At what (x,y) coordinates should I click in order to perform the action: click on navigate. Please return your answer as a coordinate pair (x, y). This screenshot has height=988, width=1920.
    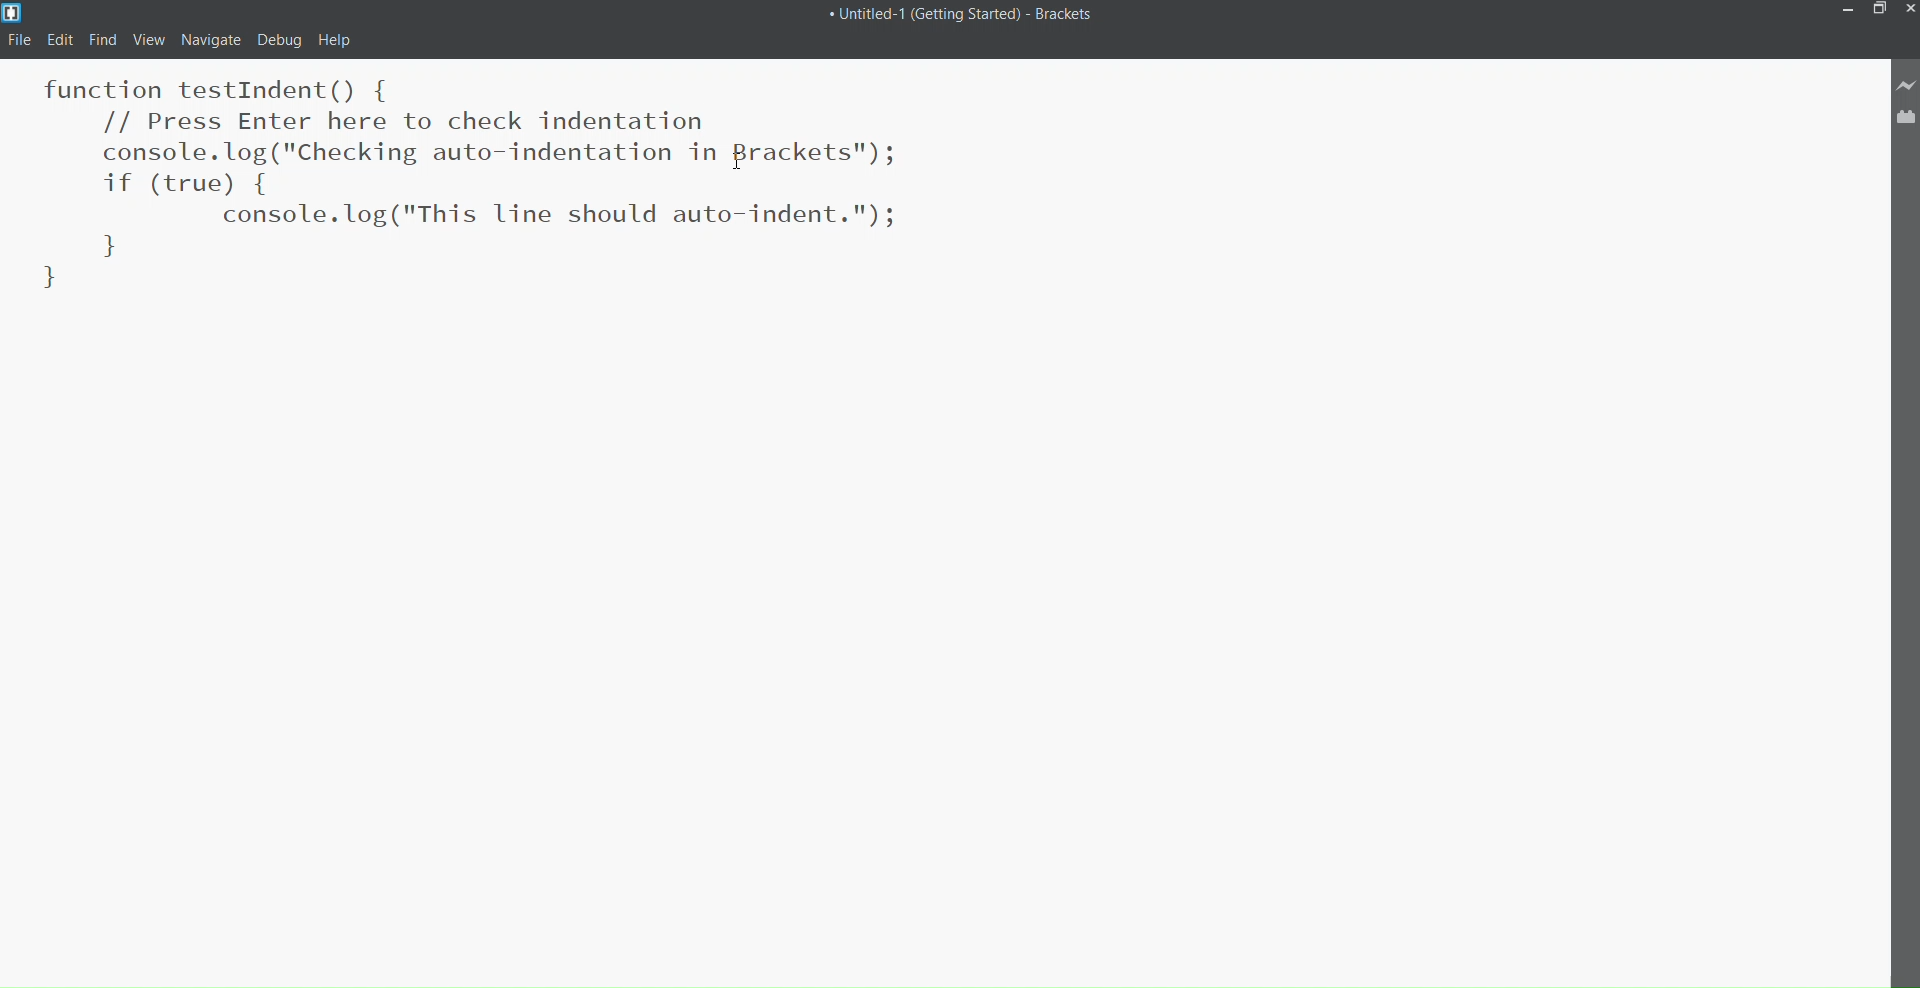
    Looking at the image, I should click on (210, 39).